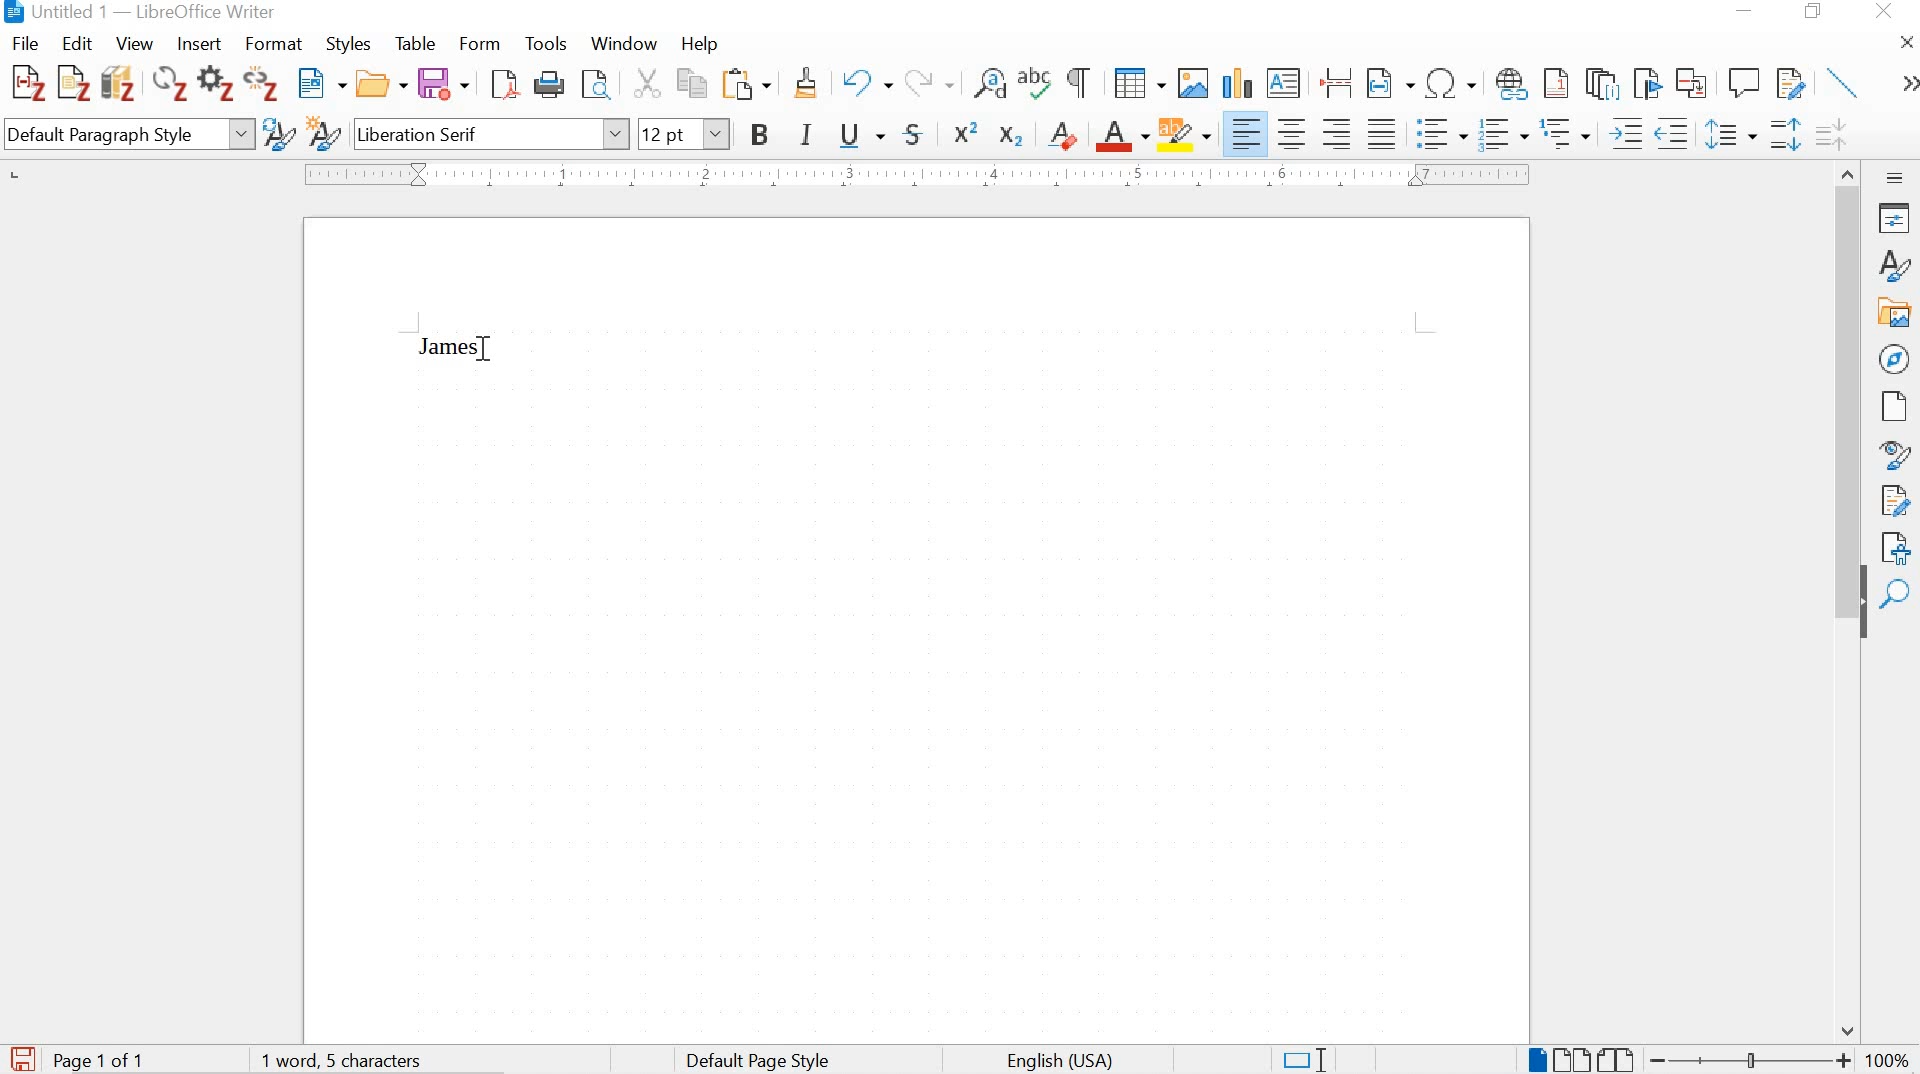 This screenshot has width=1920, height=1074. What do you see at coordinates (1742, 11) in the screenshot?
I see `minimize` at bounding box center [1742, 11].